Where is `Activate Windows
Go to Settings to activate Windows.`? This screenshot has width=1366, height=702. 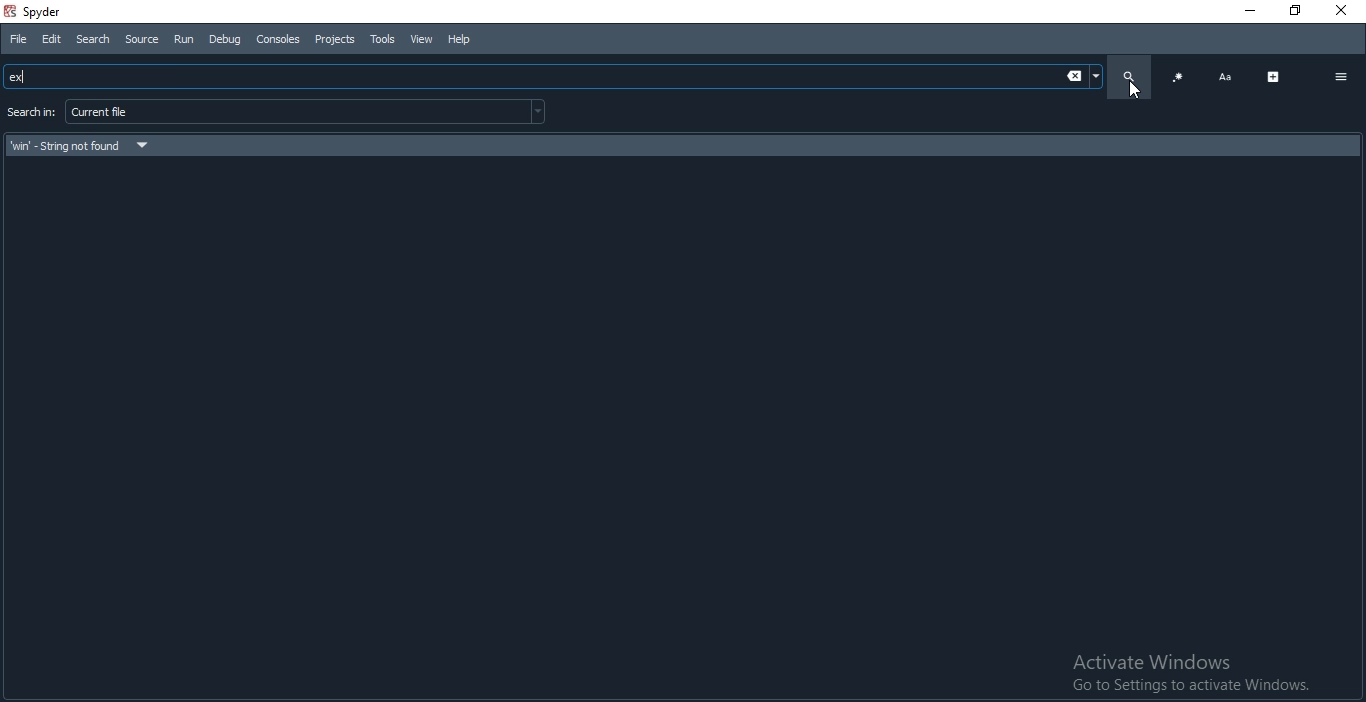 Activate Windows
Go to Settings to activate Windows. is located at coordinates (1191, 671).